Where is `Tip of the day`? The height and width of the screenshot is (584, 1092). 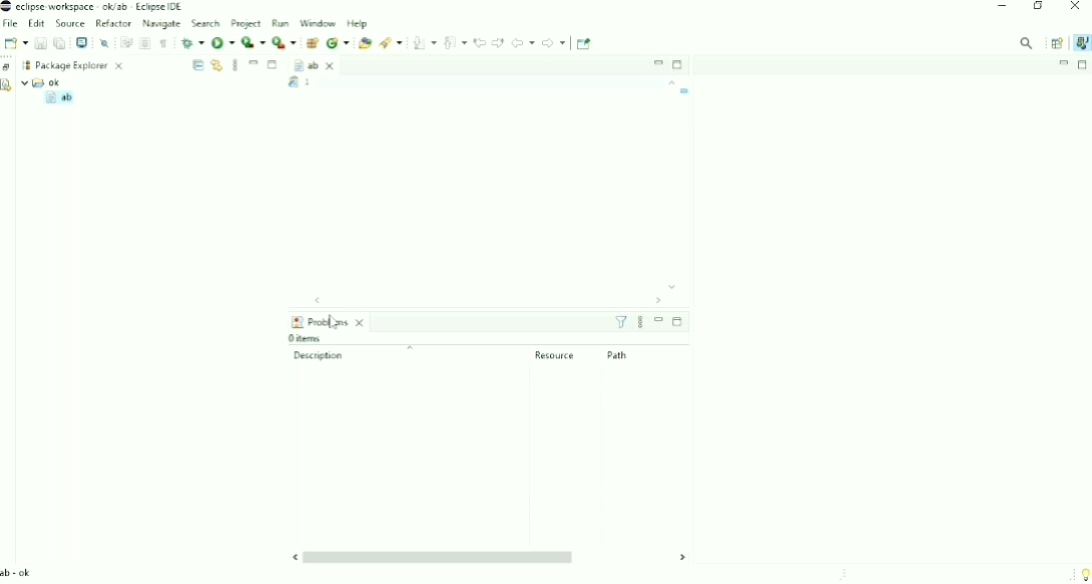
Tip of the day is located at coordinates (1081, 572).